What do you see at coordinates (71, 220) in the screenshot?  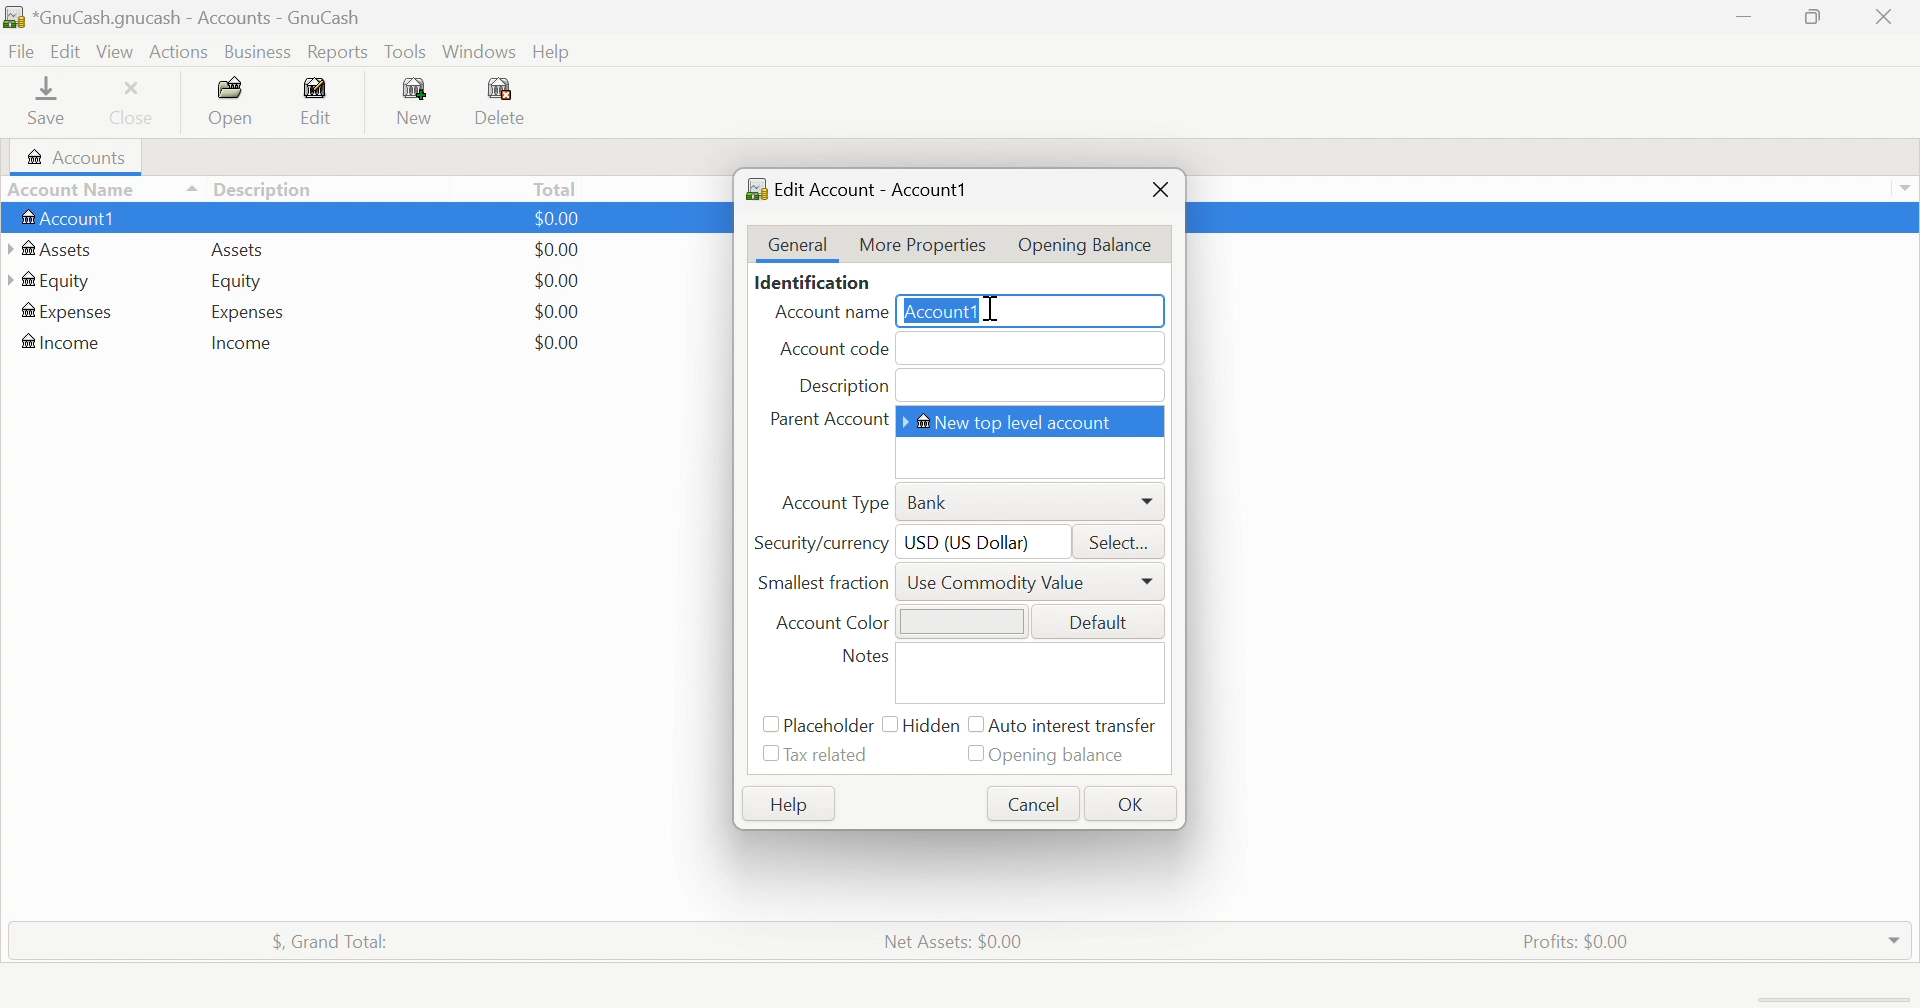 I see `Account1` at bounding box center [71, 220].